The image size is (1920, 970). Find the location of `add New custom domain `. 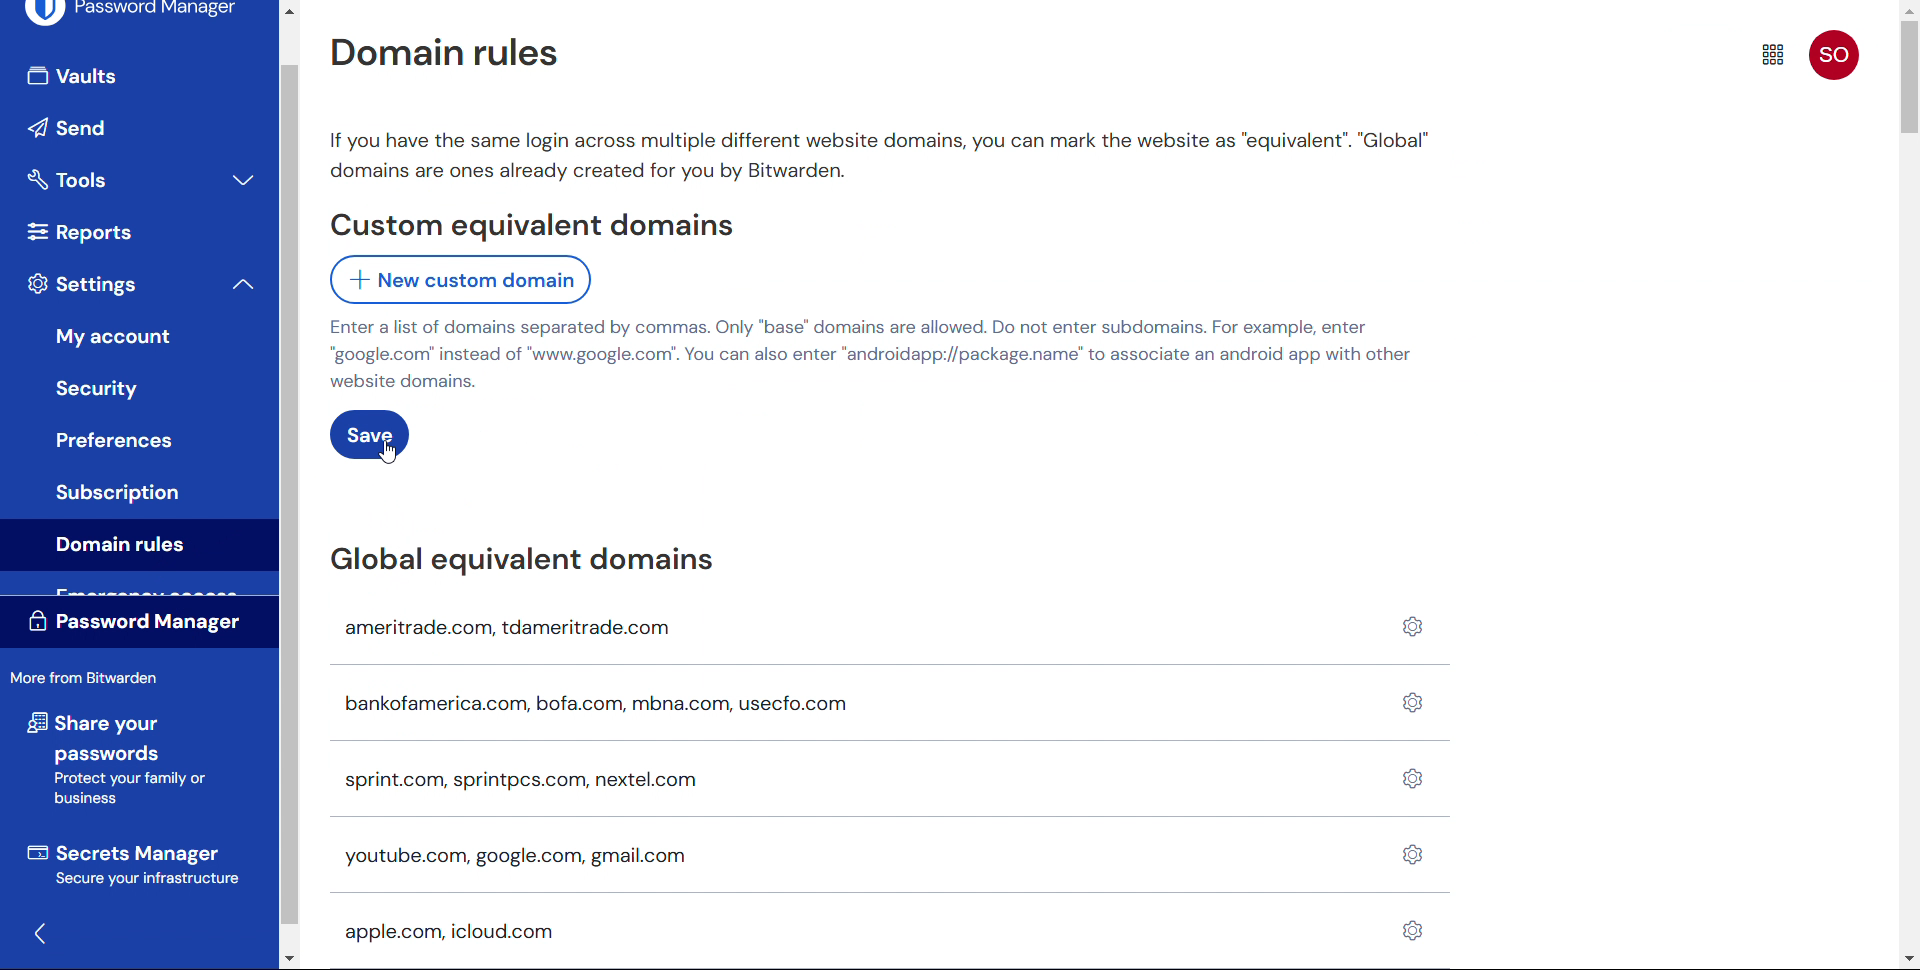

add New custom domain  is located at coordinates (459, 280).